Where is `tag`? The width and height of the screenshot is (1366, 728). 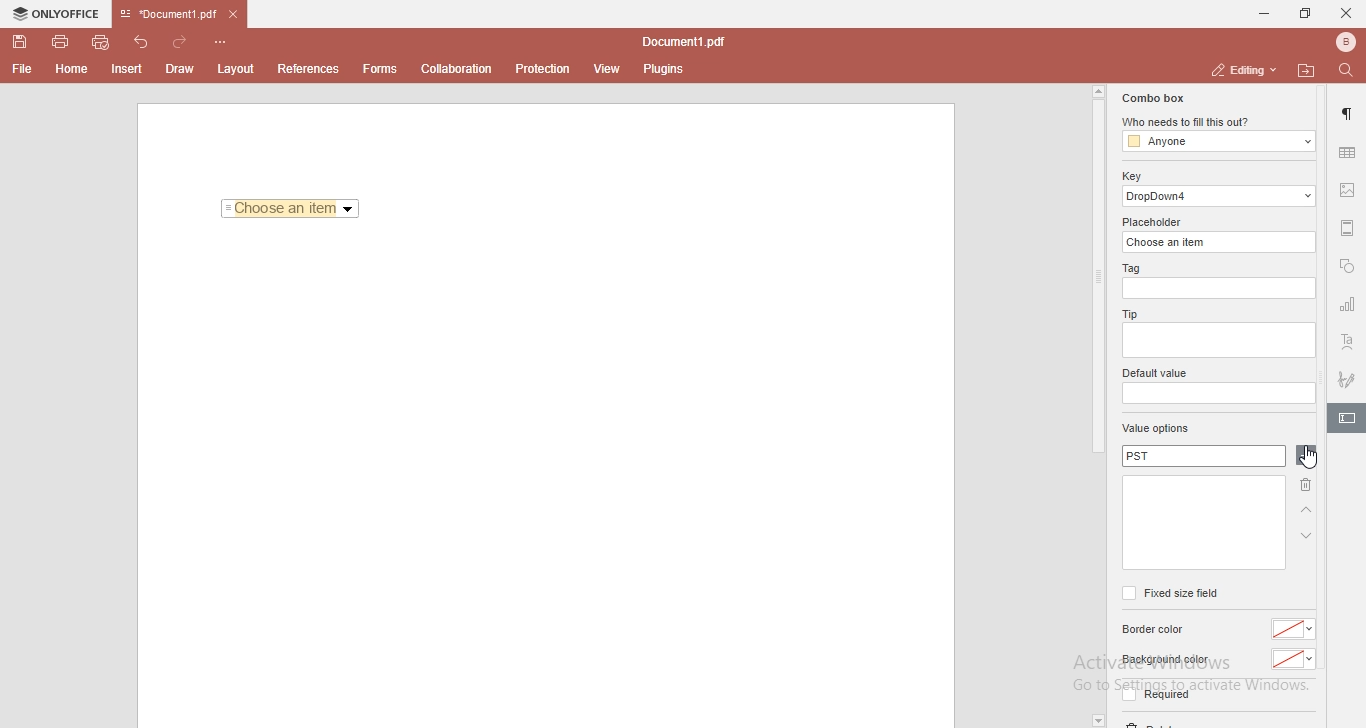
tag is located at coordinates (1129, 269).